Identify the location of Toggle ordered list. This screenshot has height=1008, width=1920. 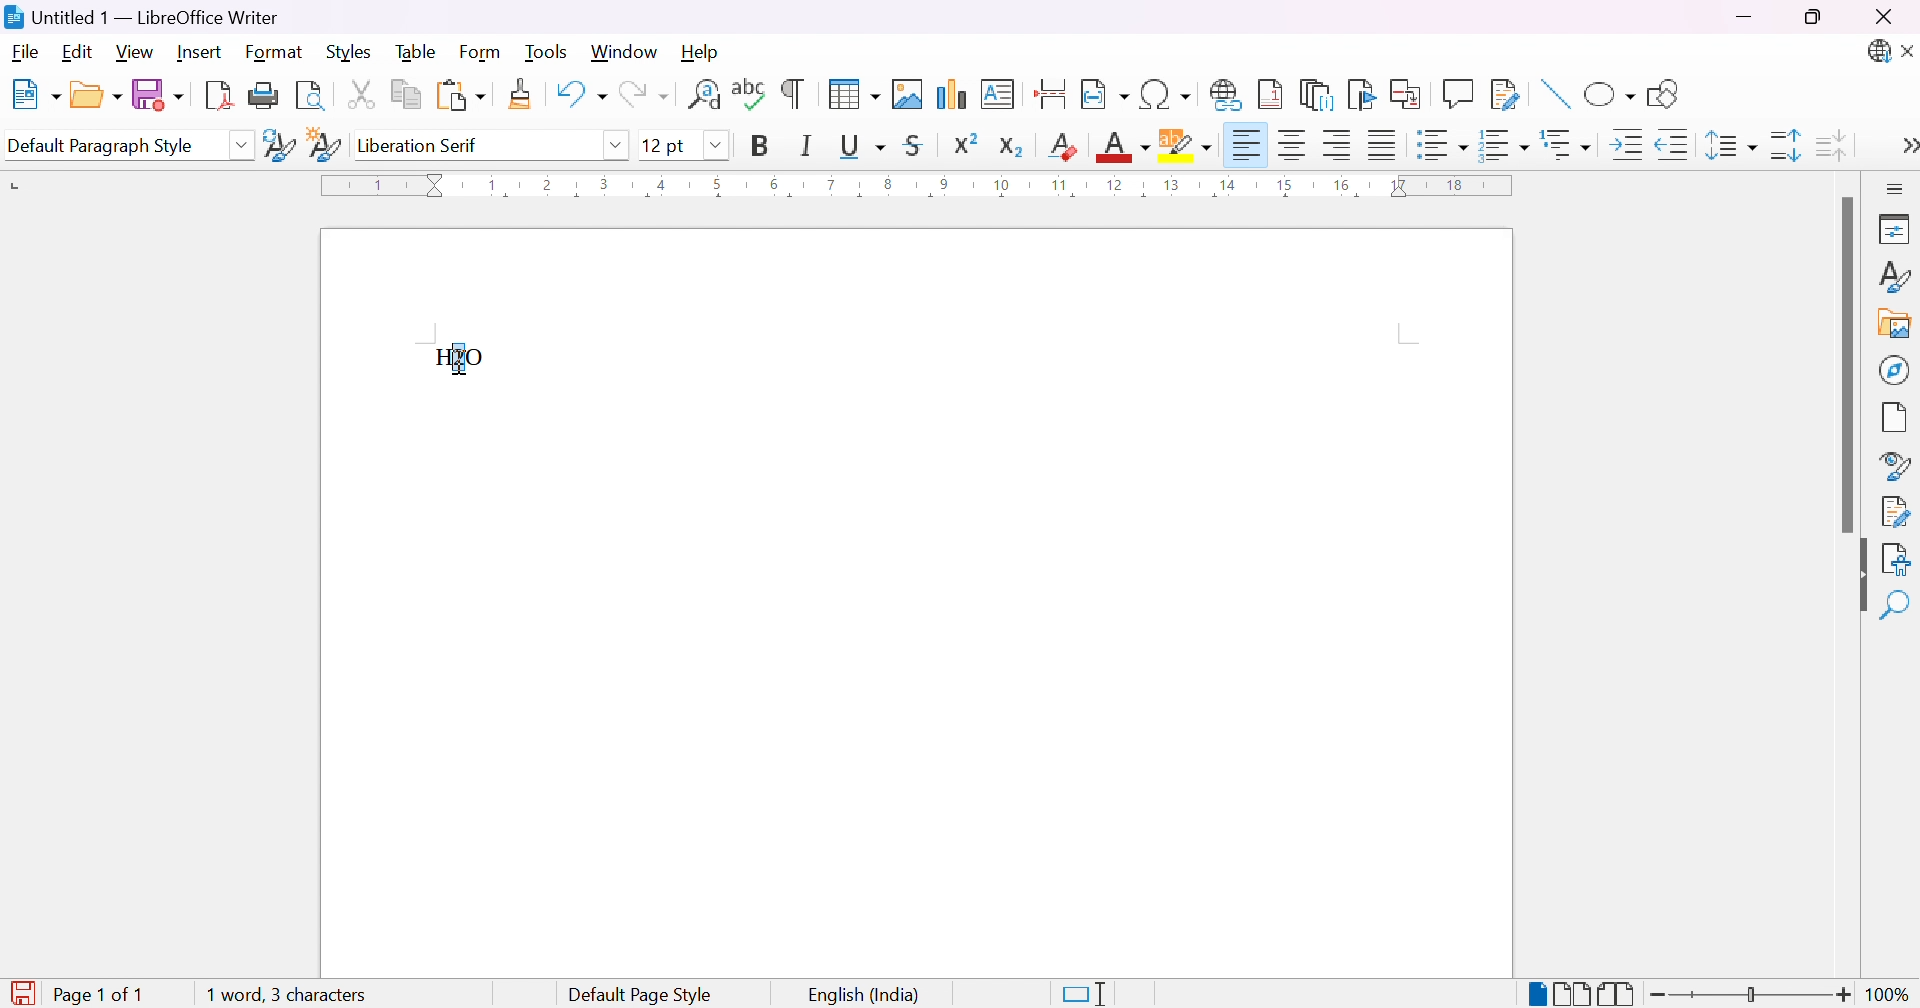
(1506, 144).